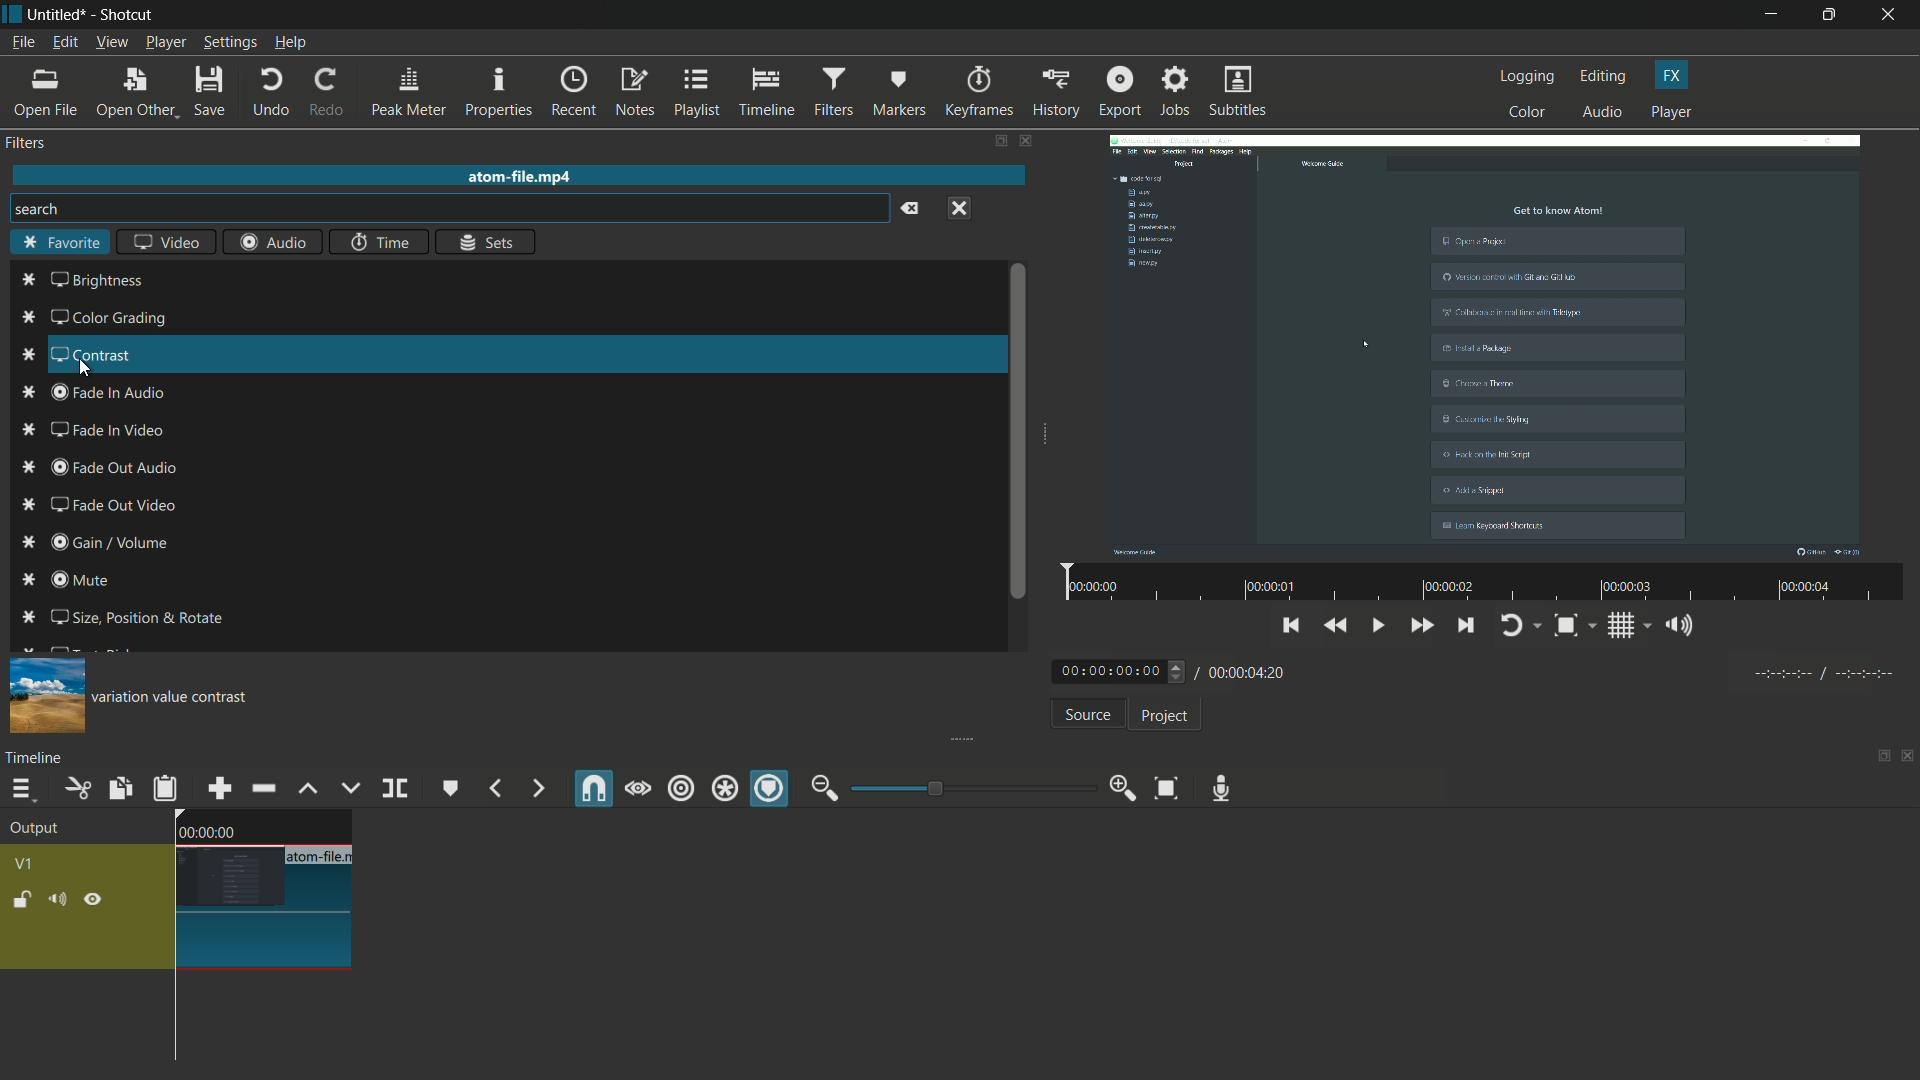  I want to click on show tabs, so click(1877, 758).